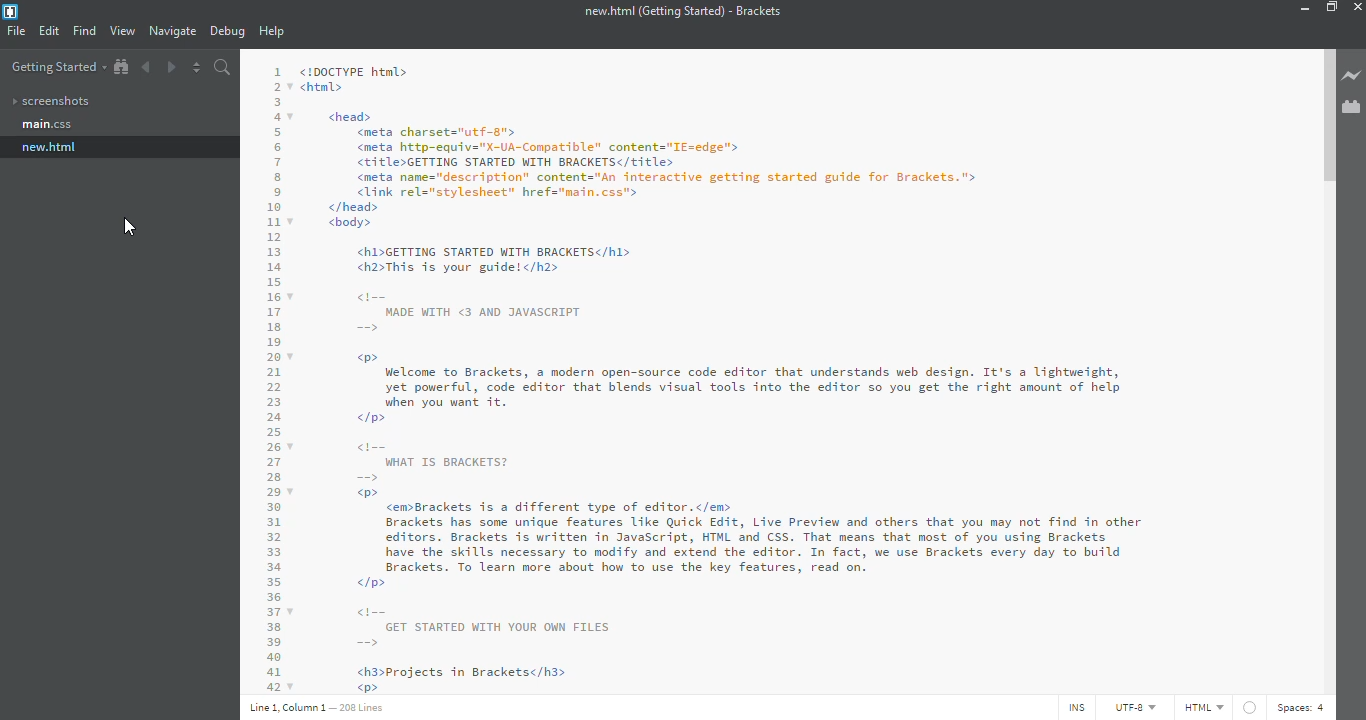 The image size is (1366, 720). Describe the element at coordinates (149, 66) in the screenshot. I see `back` at that location.